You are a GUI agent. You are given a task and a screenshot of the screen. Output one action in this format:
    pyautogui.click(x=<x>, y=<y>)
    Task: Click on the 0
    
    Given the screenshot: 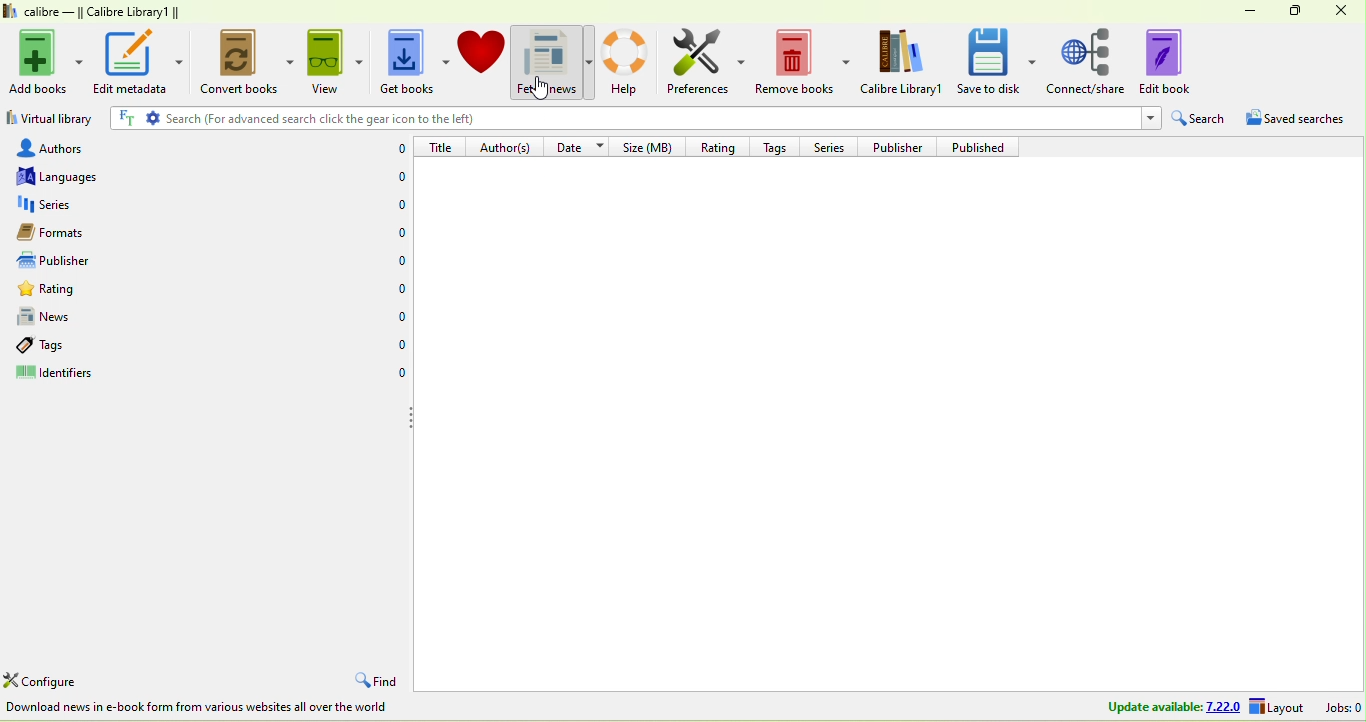 What is the action you would take?
    pyautogui.click(x=399, y=204)
    